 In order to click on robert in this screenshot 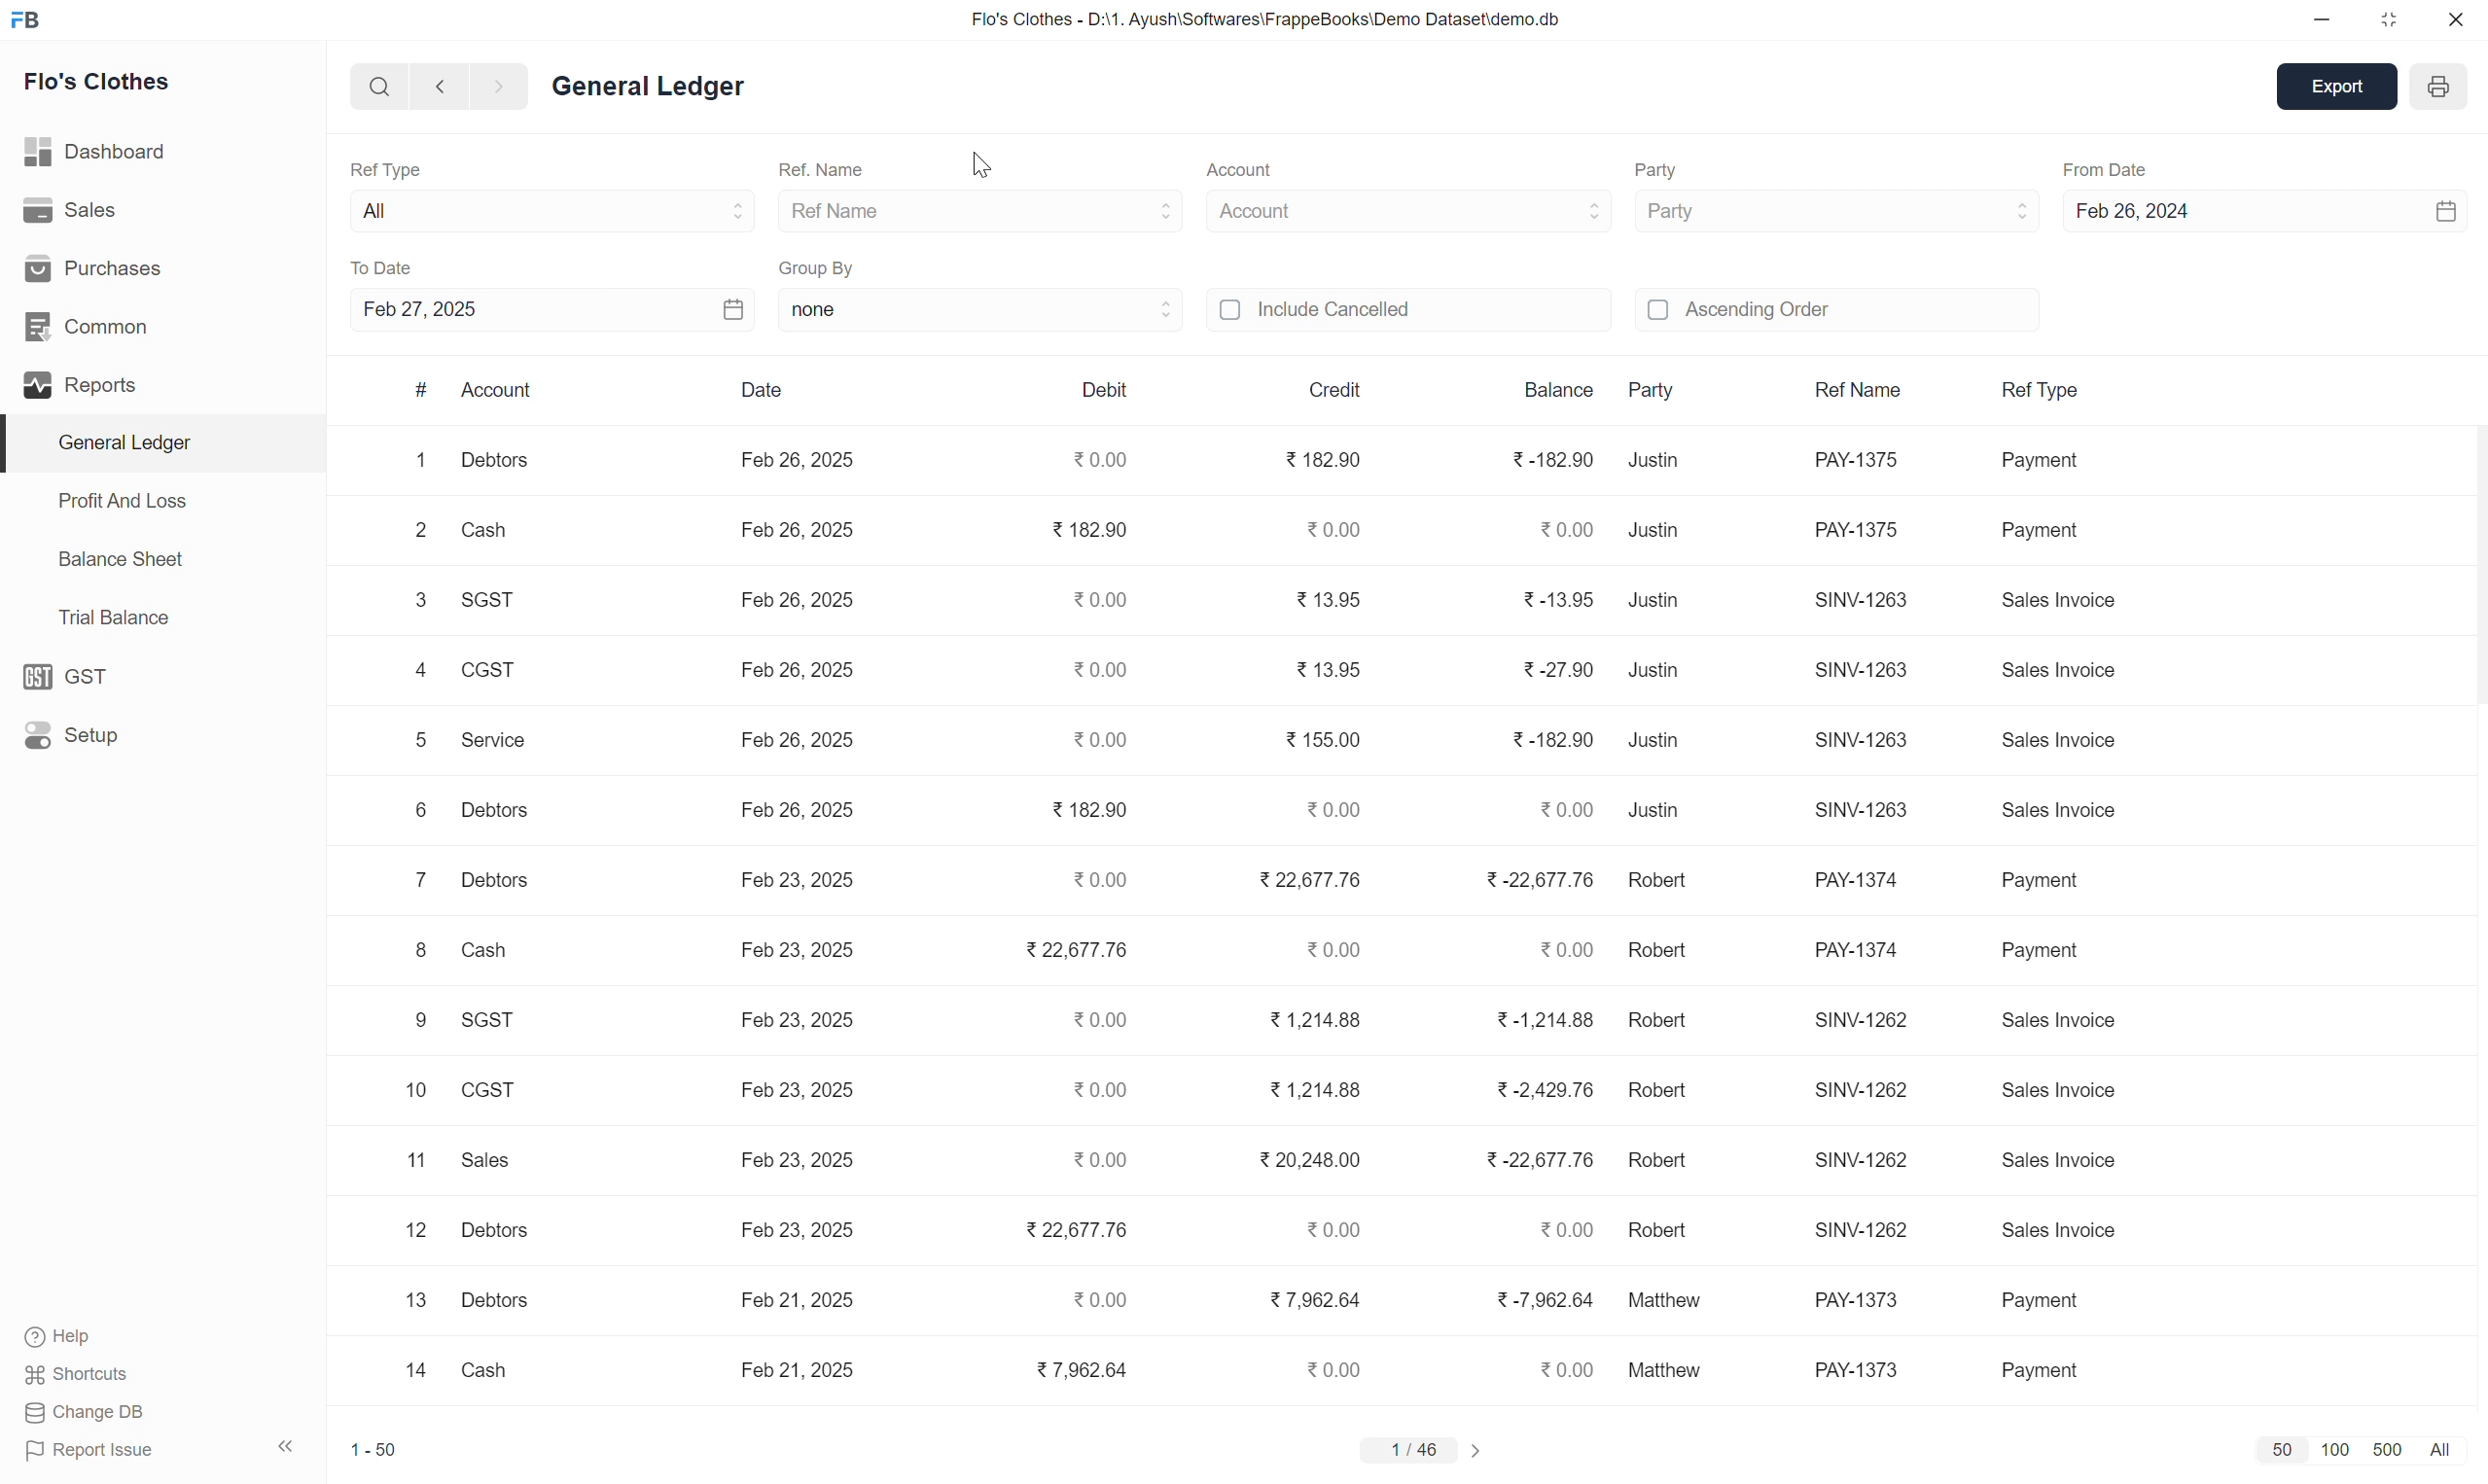, I will do `click(1669, 1167)`.